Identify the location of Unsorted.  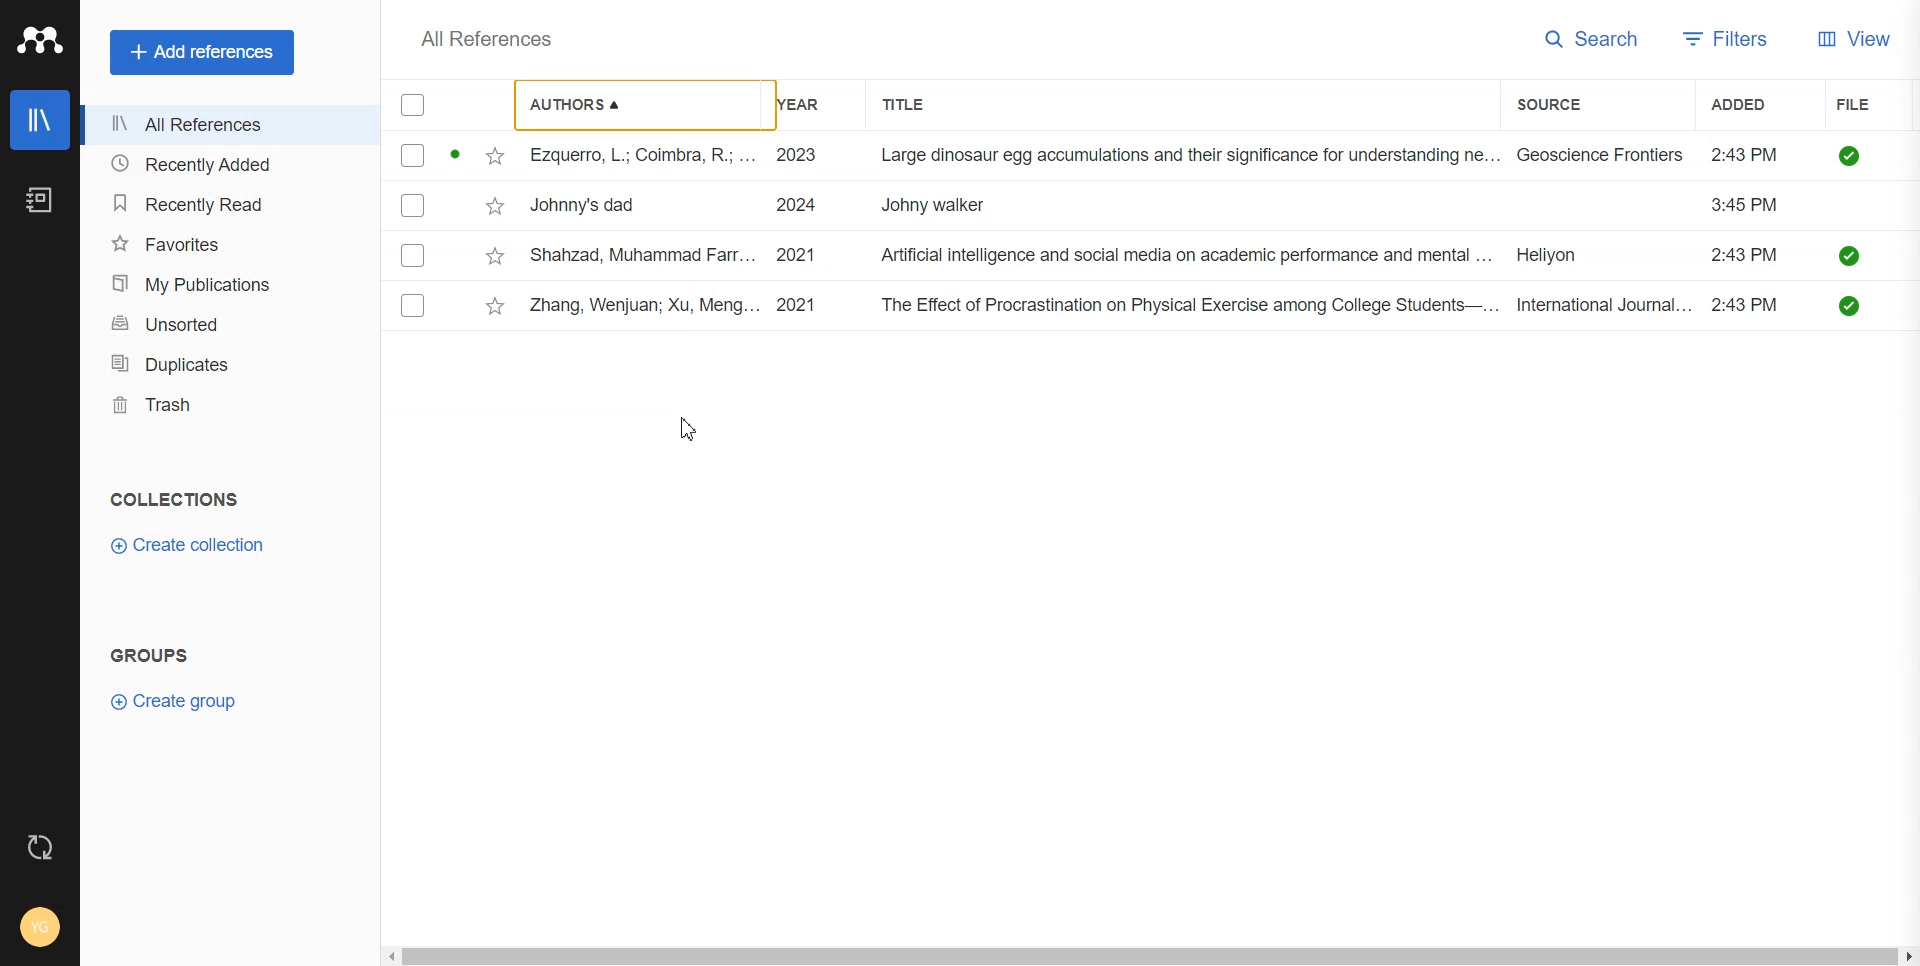
(222, 323).